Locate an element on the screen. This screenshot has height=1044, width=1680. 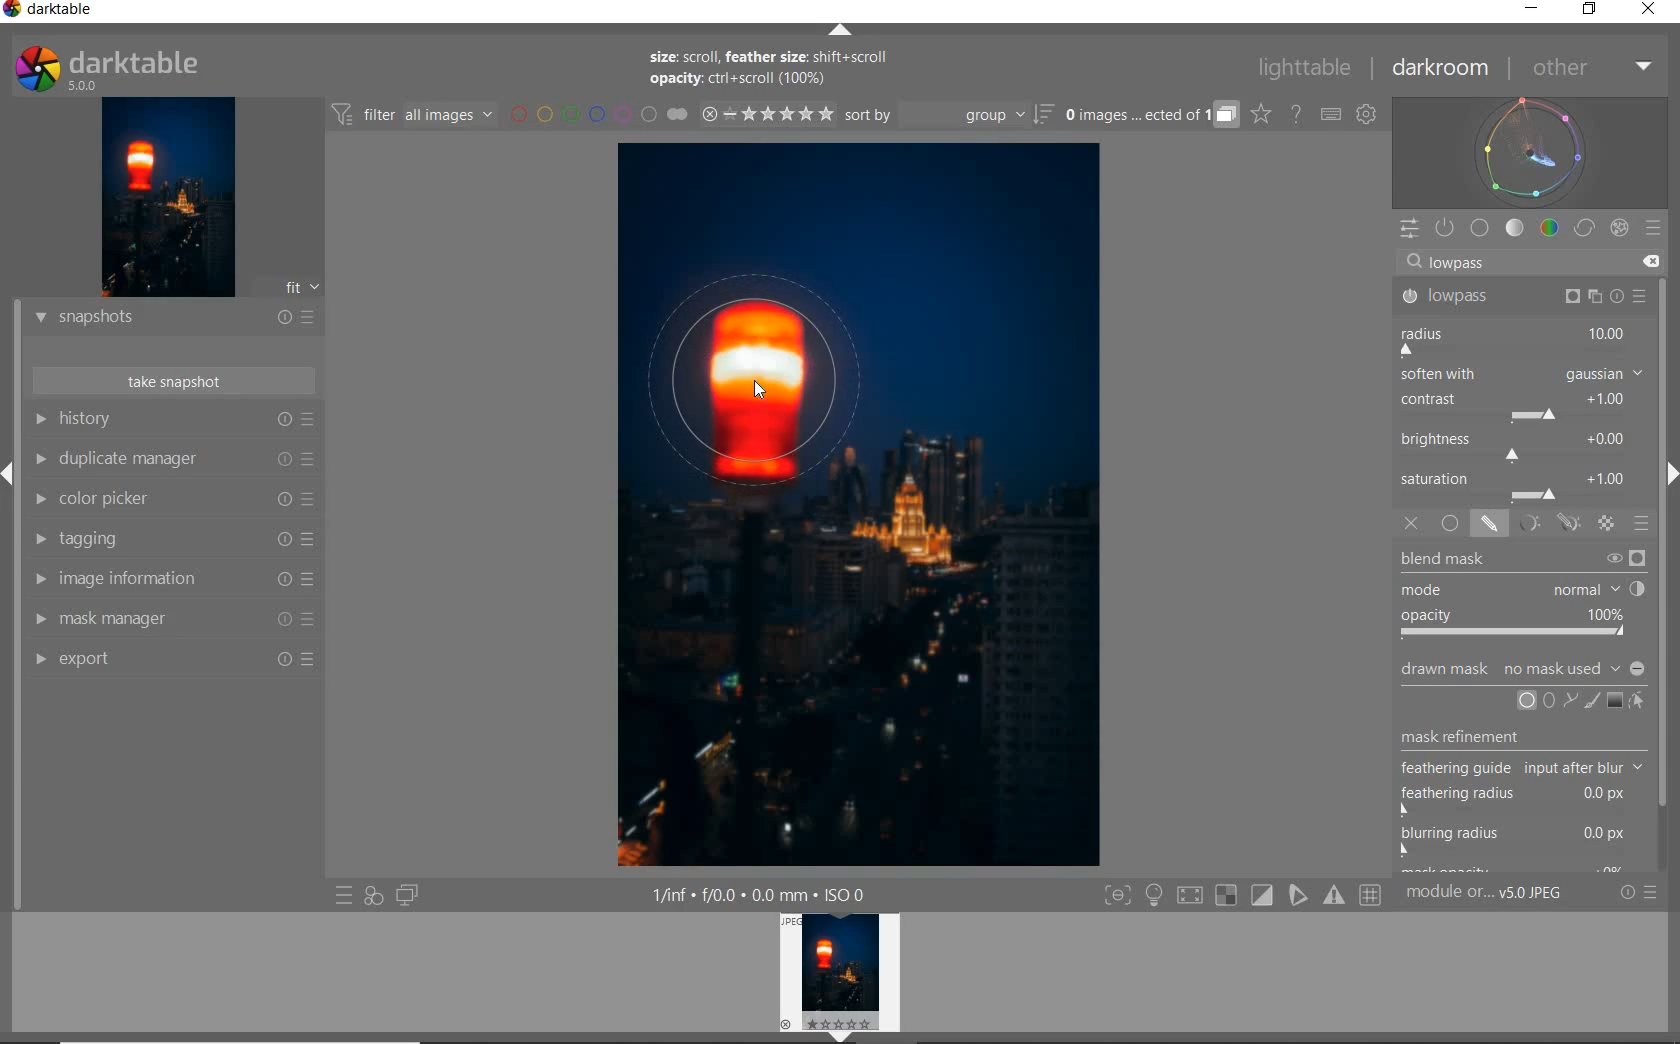
DELETE is located at coordinates (1653, 263).